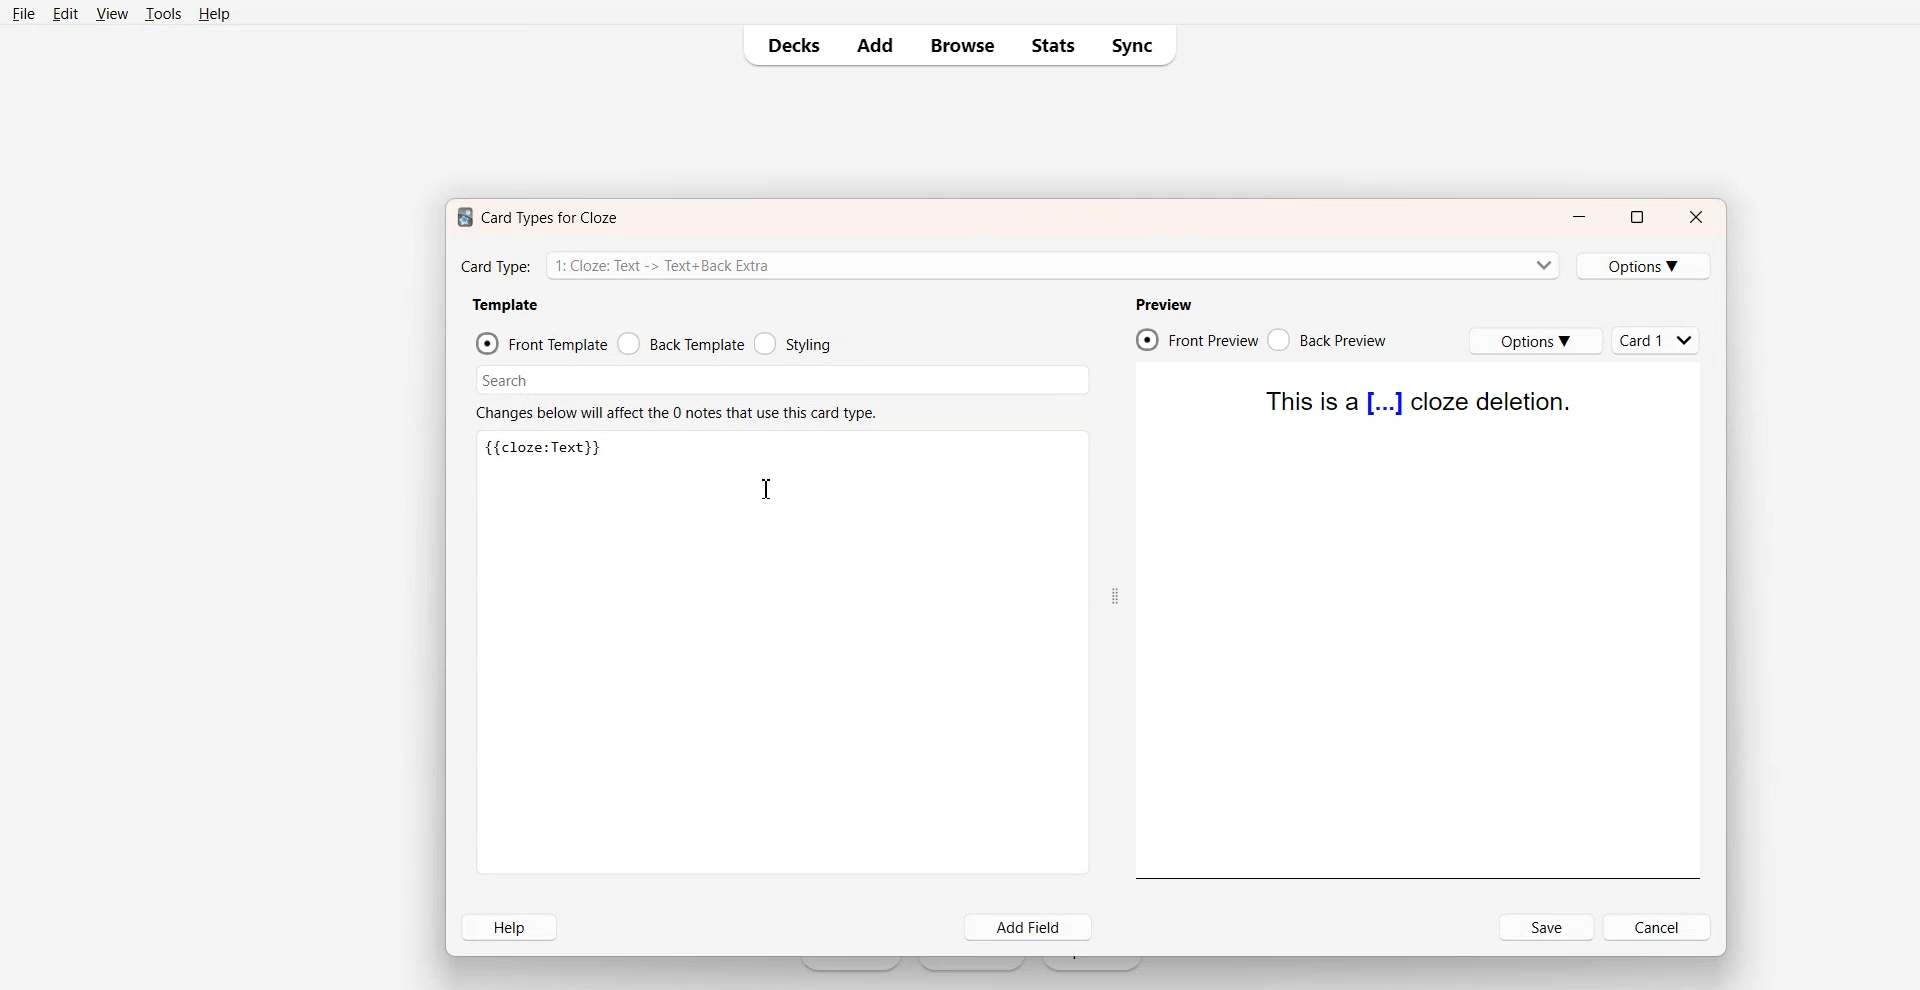 The width and height of the screenshot is (1920, 990). What do you see at coordinates (24, 13) in the screenshot?
I see `File` at bounding box center [24, 13].